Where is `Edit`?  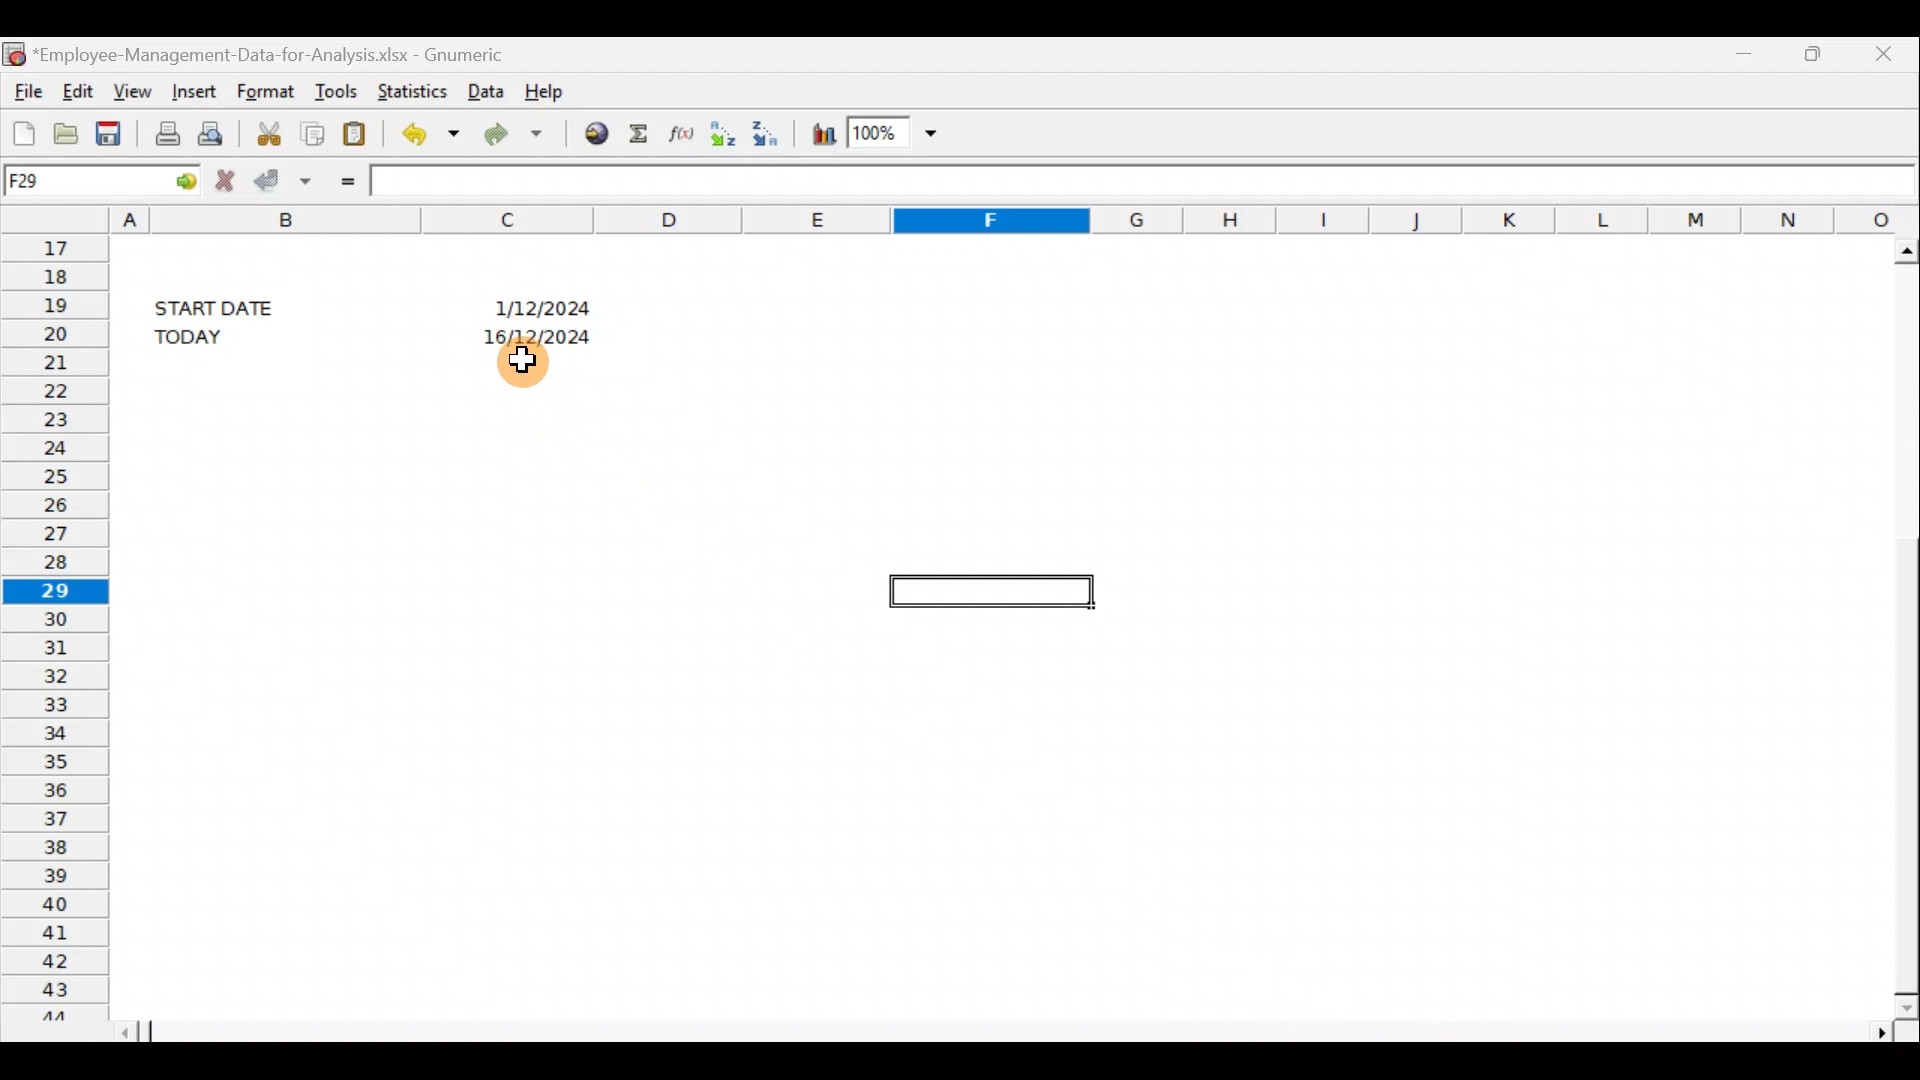
Edit is located at coordinates (80, 91).